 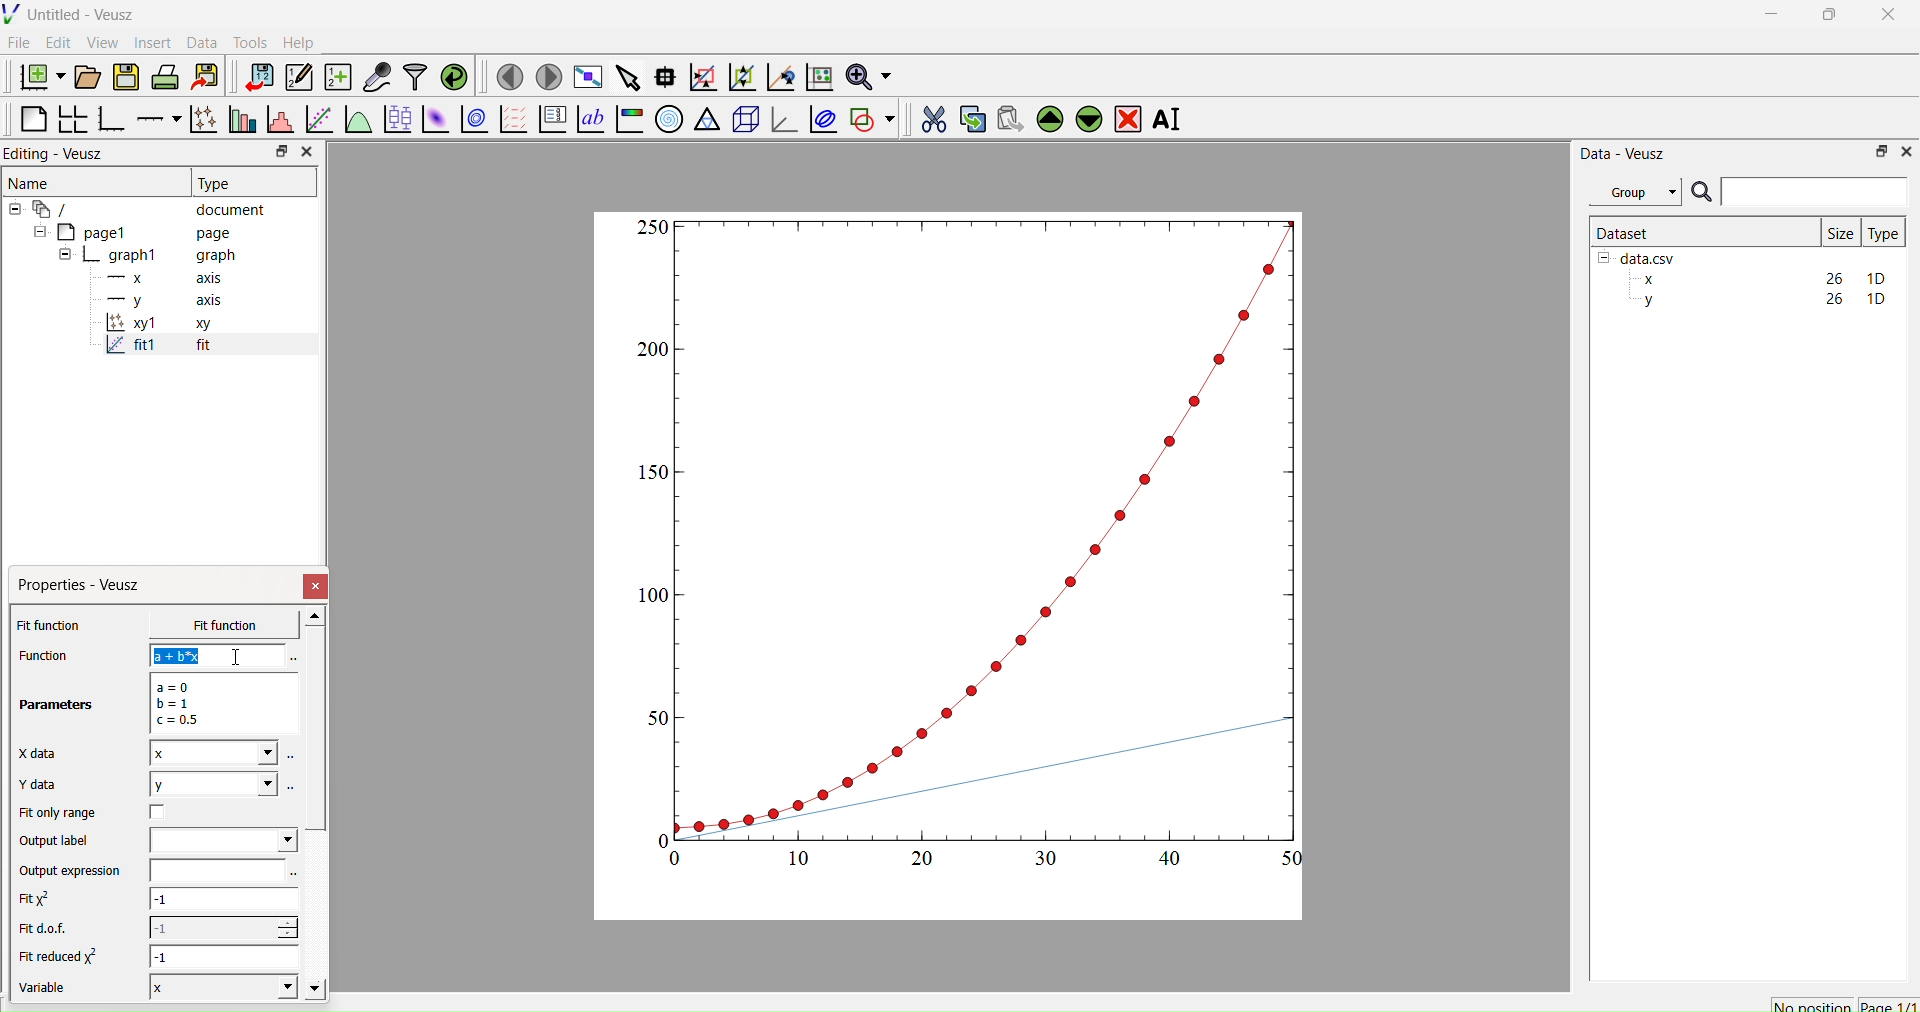 What do you see at coordinates (1088, 116) in the screenshot?
I see `Down` at bounding box center [1088, 116].